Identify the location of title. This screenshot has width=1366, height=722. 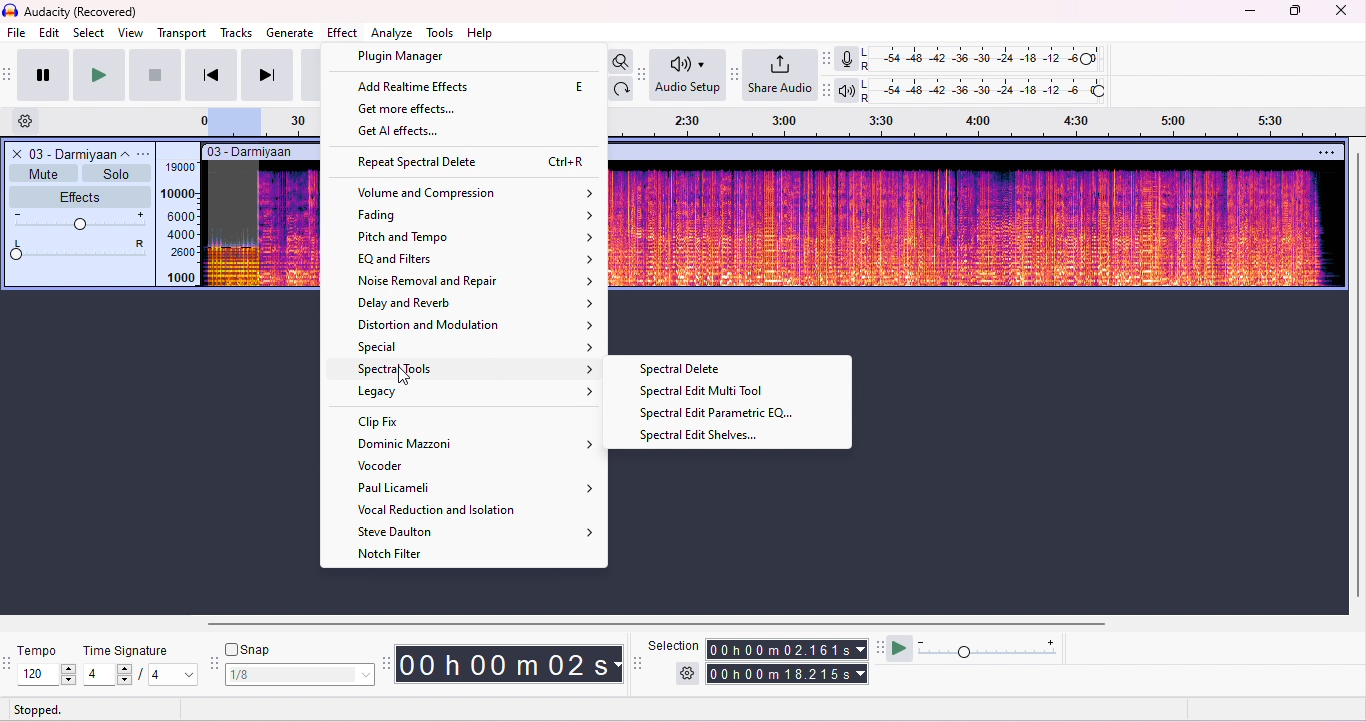
(73, 12).